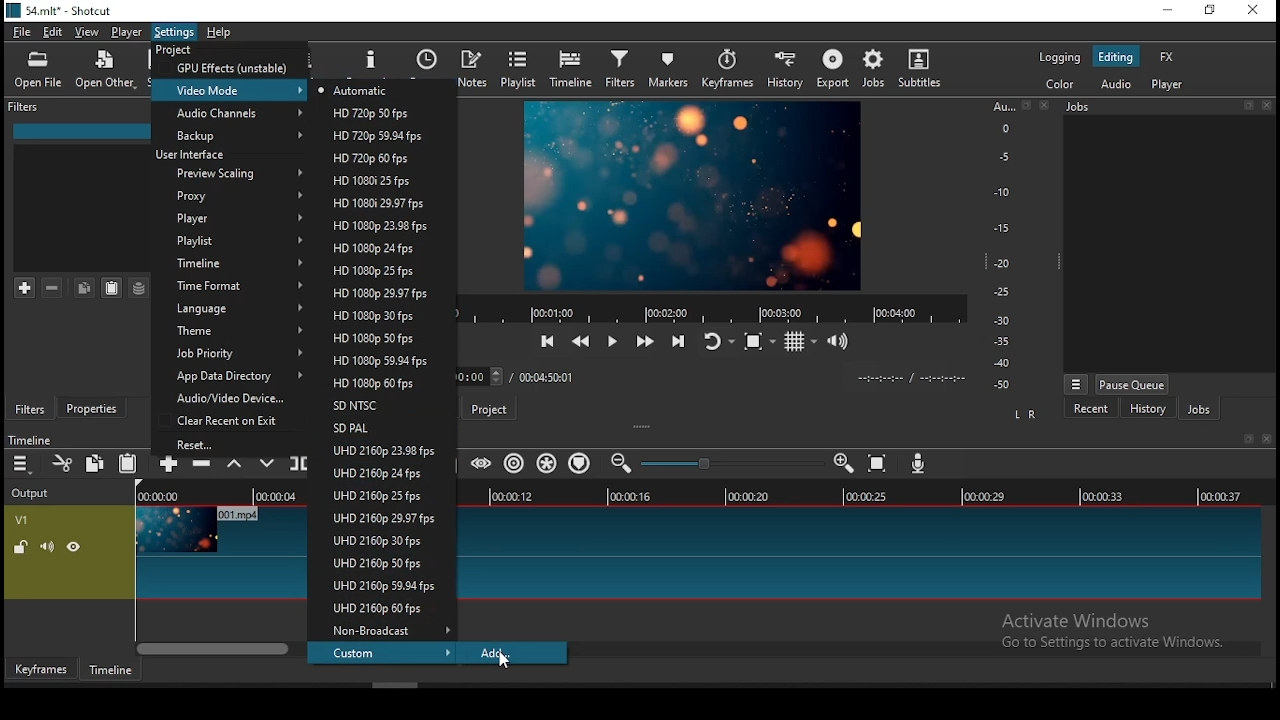 The width and height of the screenshot is (1280, 720). What do you see at coordinates (375, 361) in the screenshot?
I see `resolution option` at bounding box center [375, 361].